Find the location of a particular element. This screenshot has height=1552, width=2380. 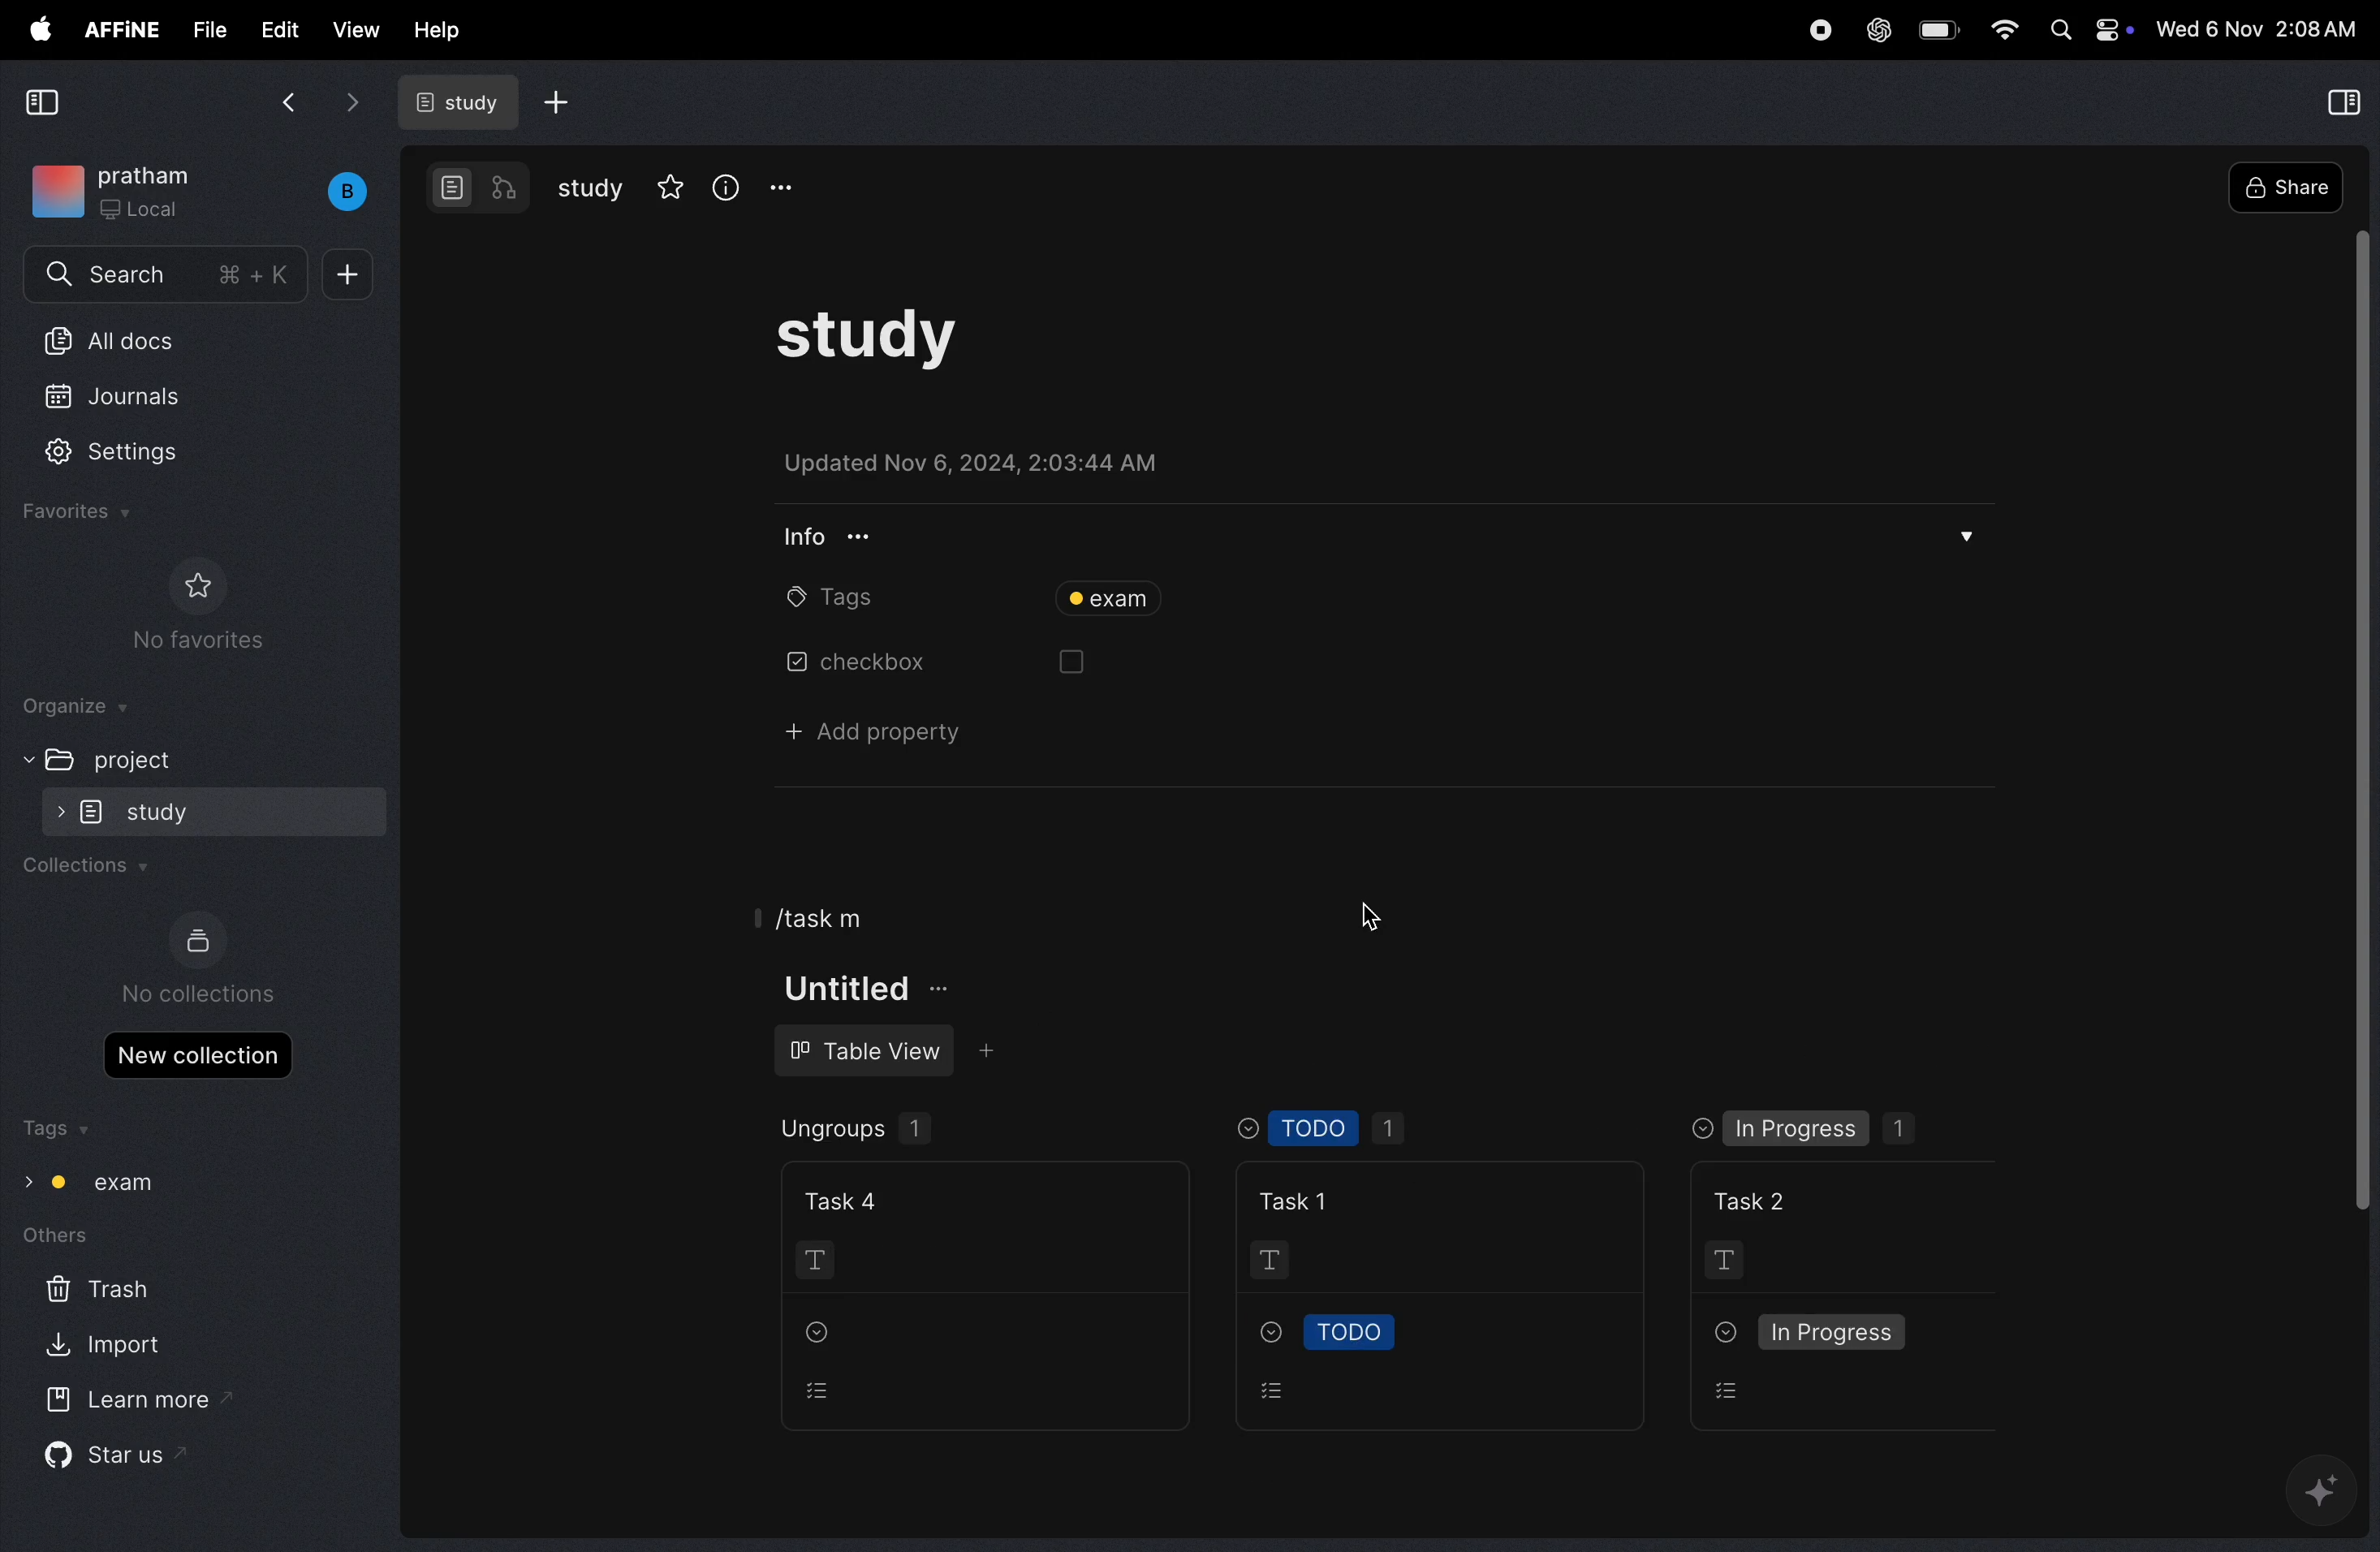

cursor is located at coordinates (1373, 919).